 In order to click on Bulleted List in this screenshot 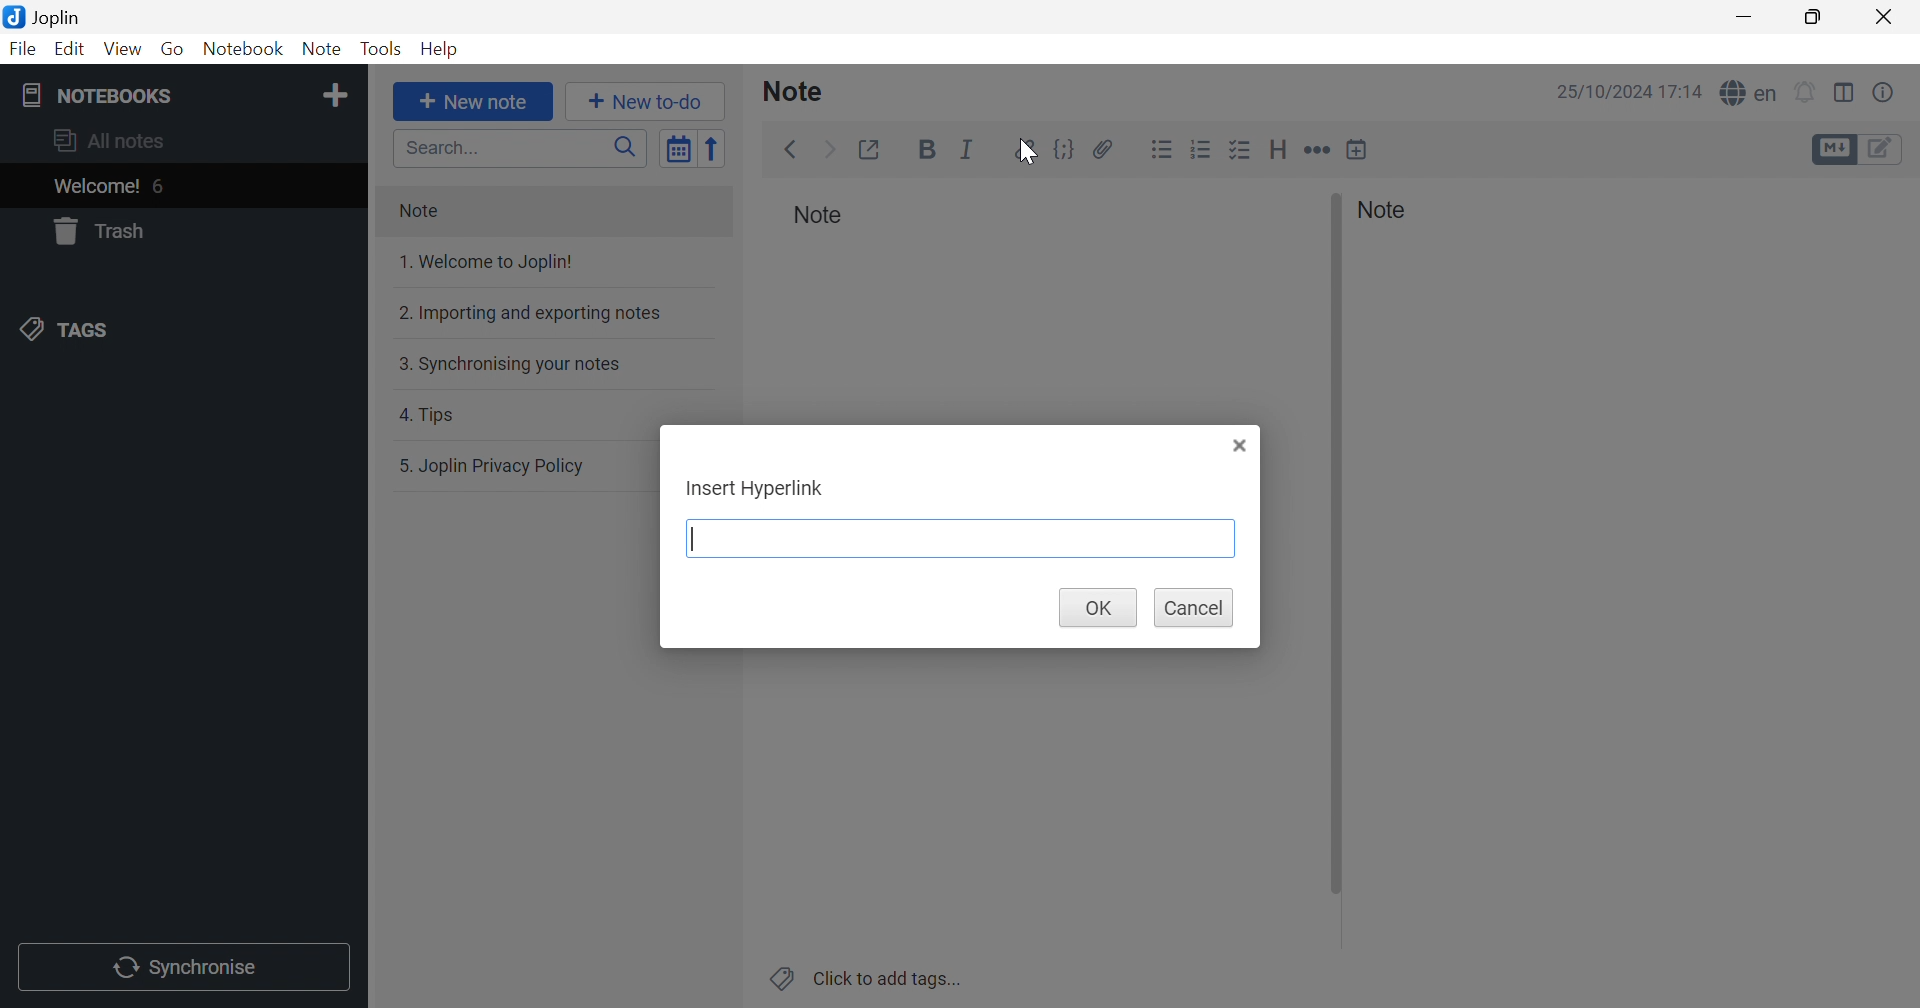, I will do `click(1162, 148)`.